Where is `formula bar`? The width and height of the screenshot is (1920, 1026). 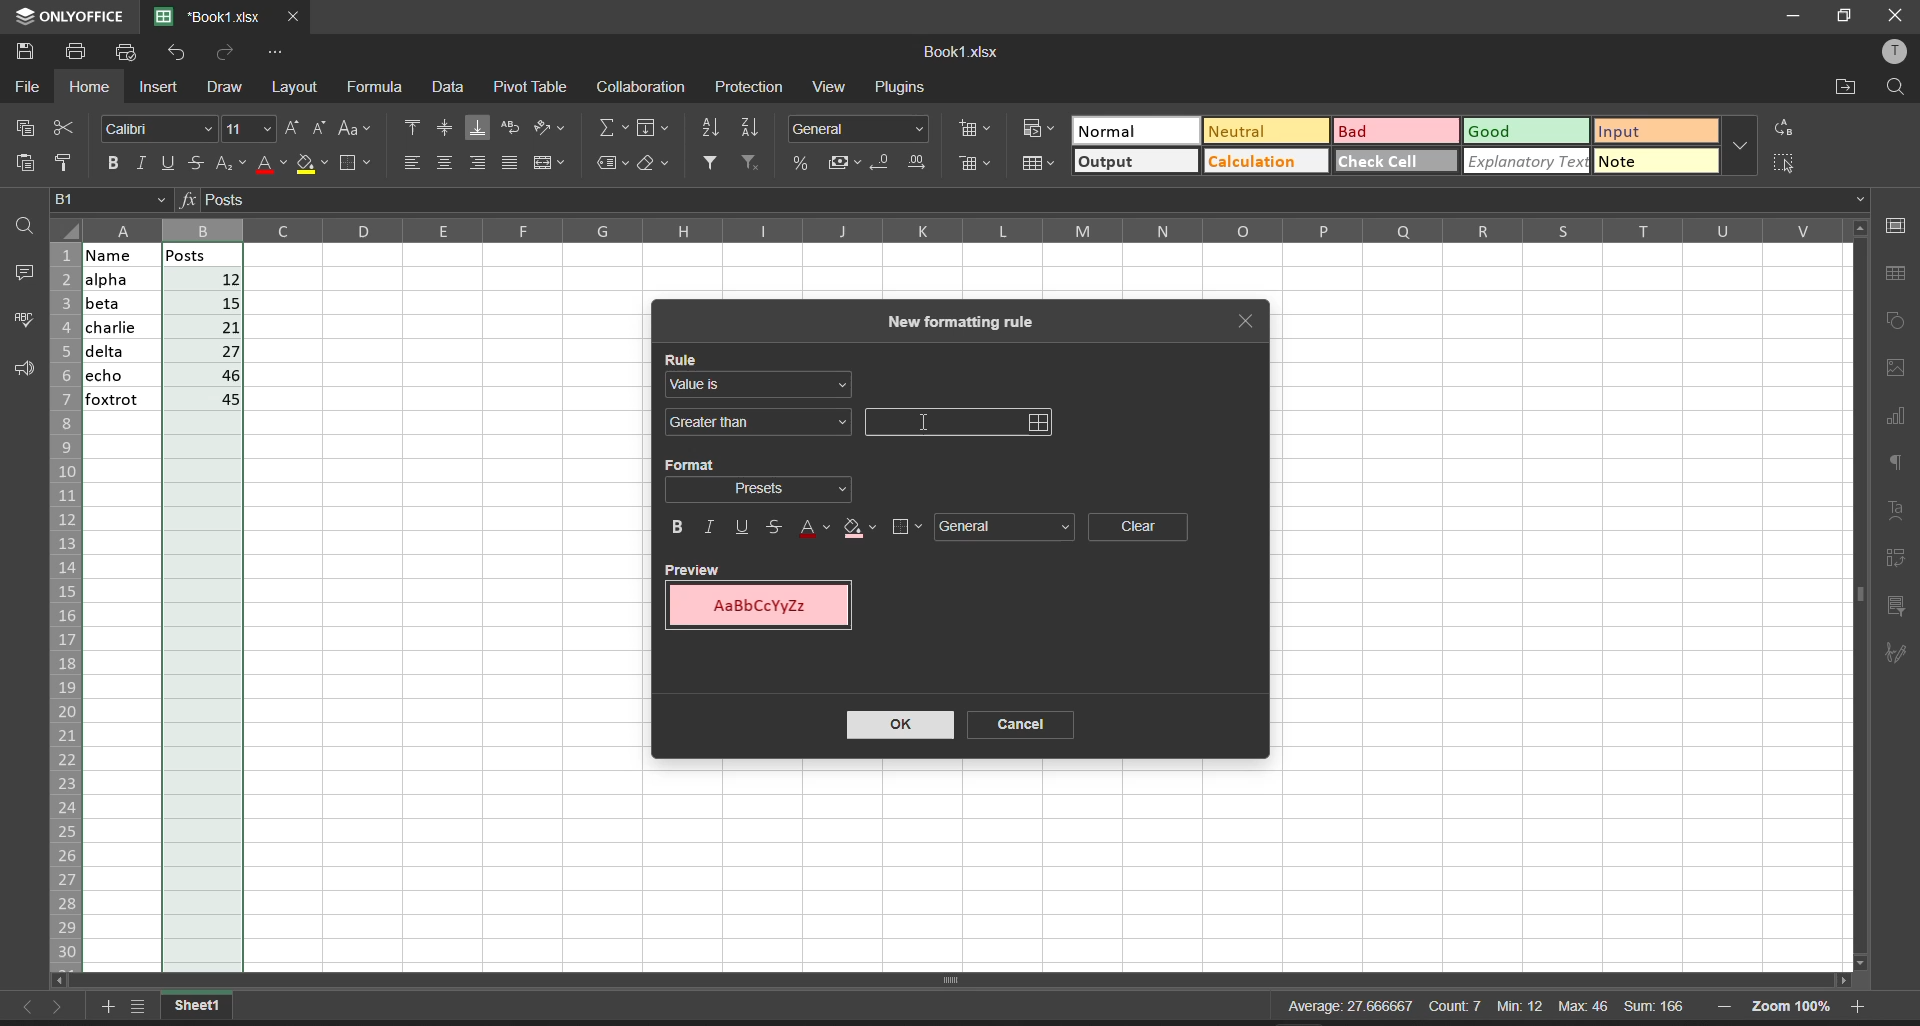 formula bar is located at coordinates (1039, 202).